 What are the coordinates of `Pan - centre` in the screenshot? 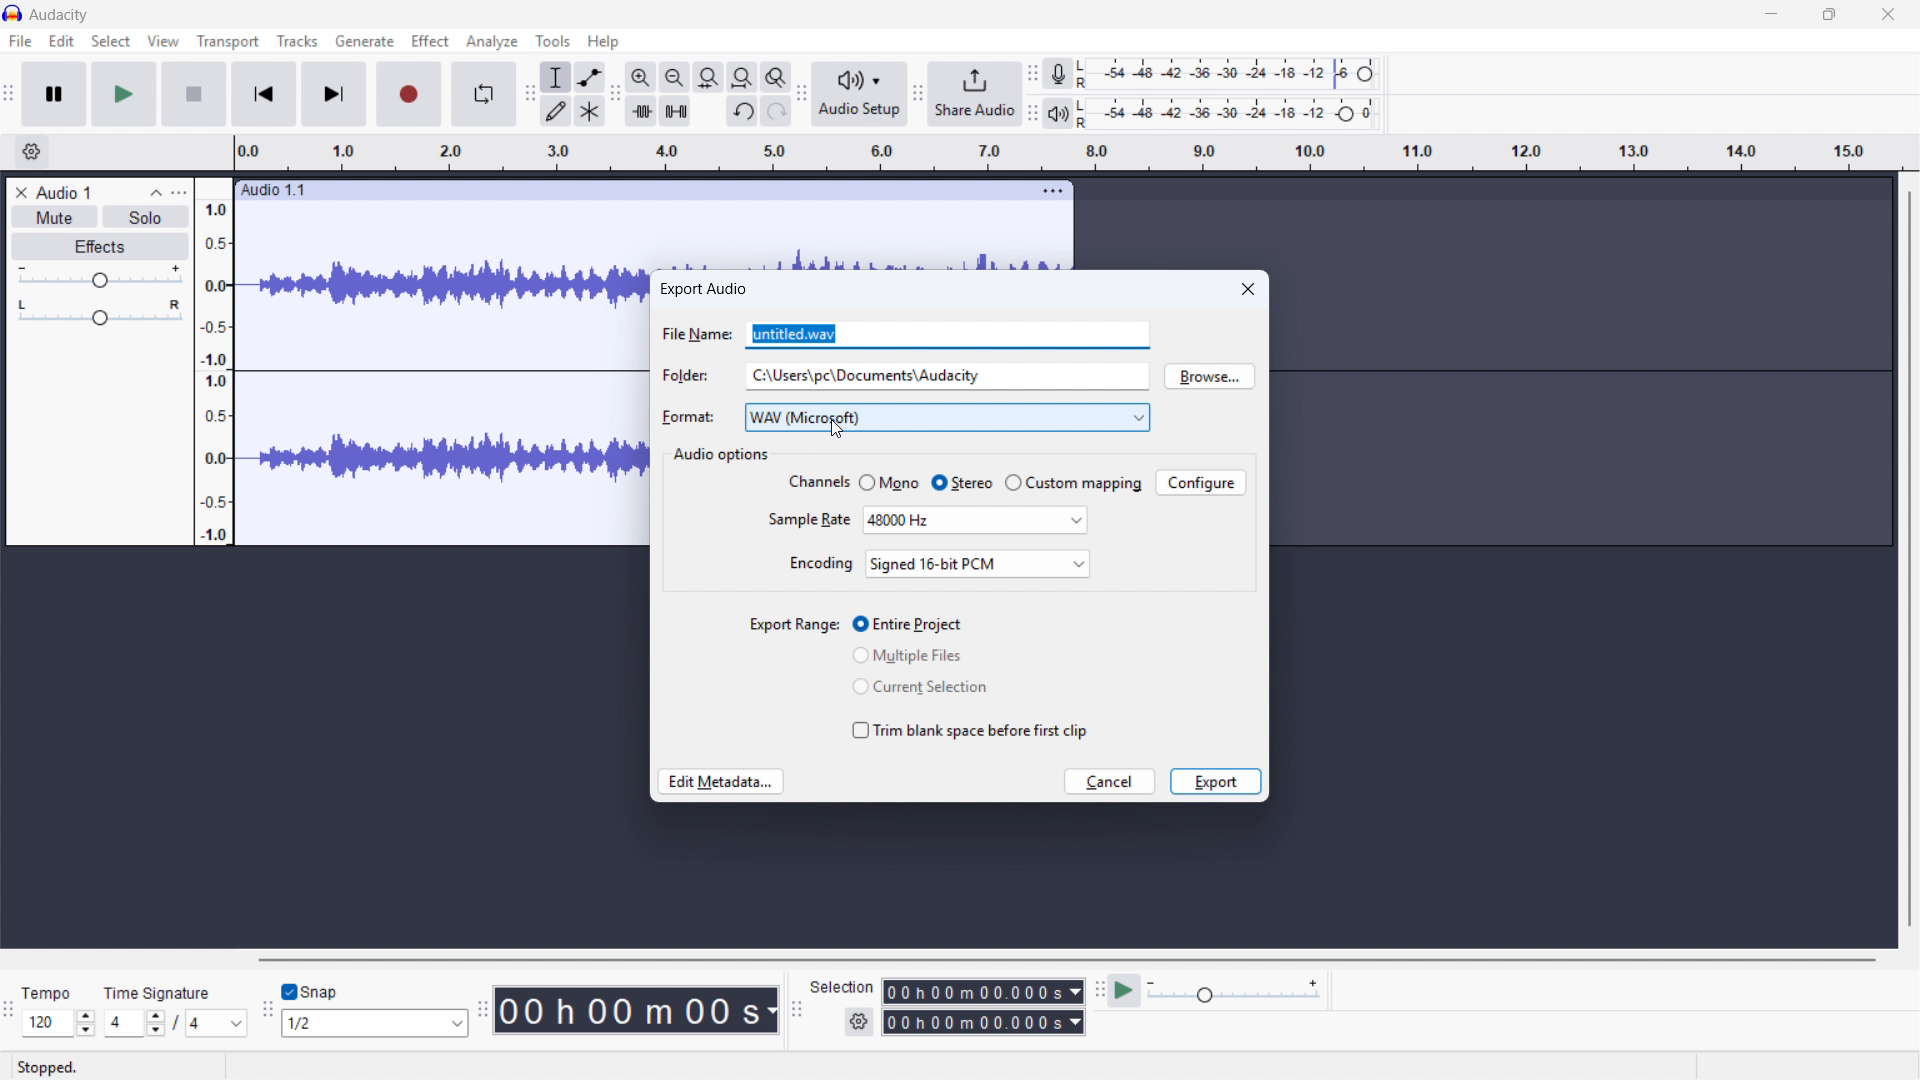 It's located at (100, 314).